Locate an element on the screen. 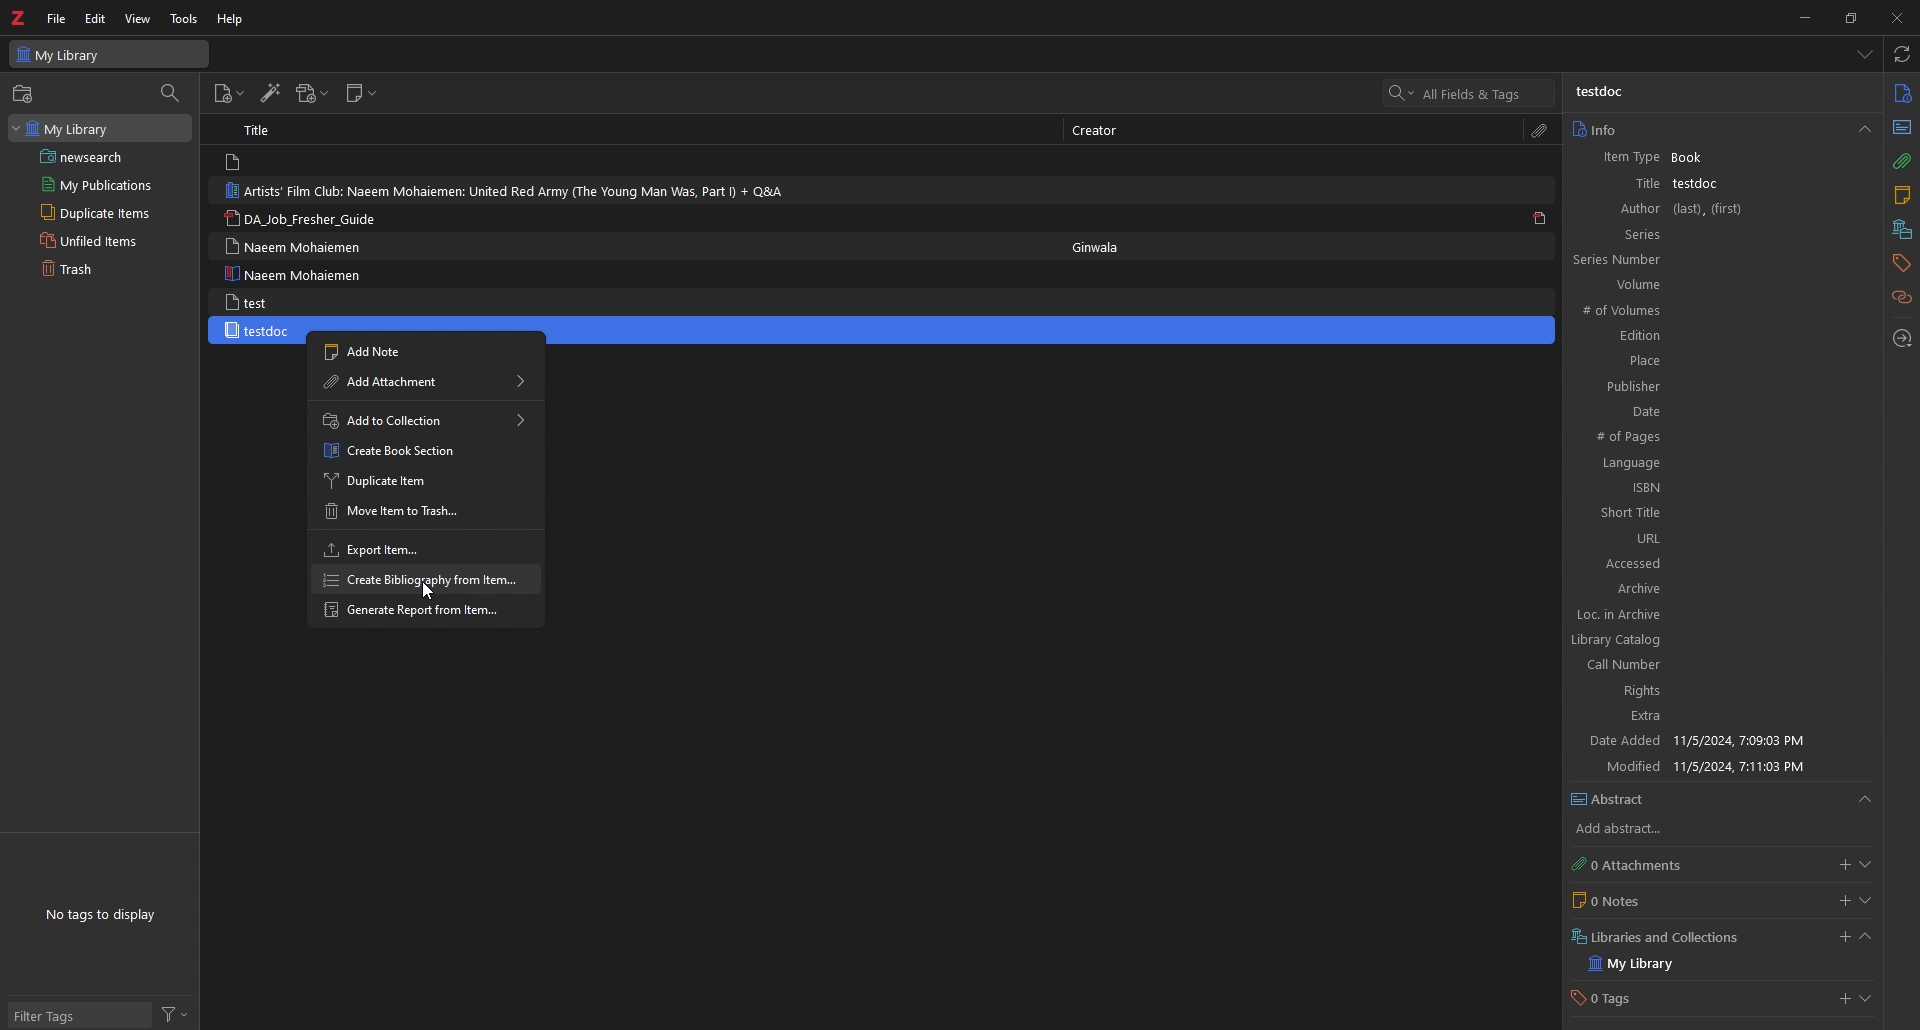  trash is located at coordinates (89, 270).